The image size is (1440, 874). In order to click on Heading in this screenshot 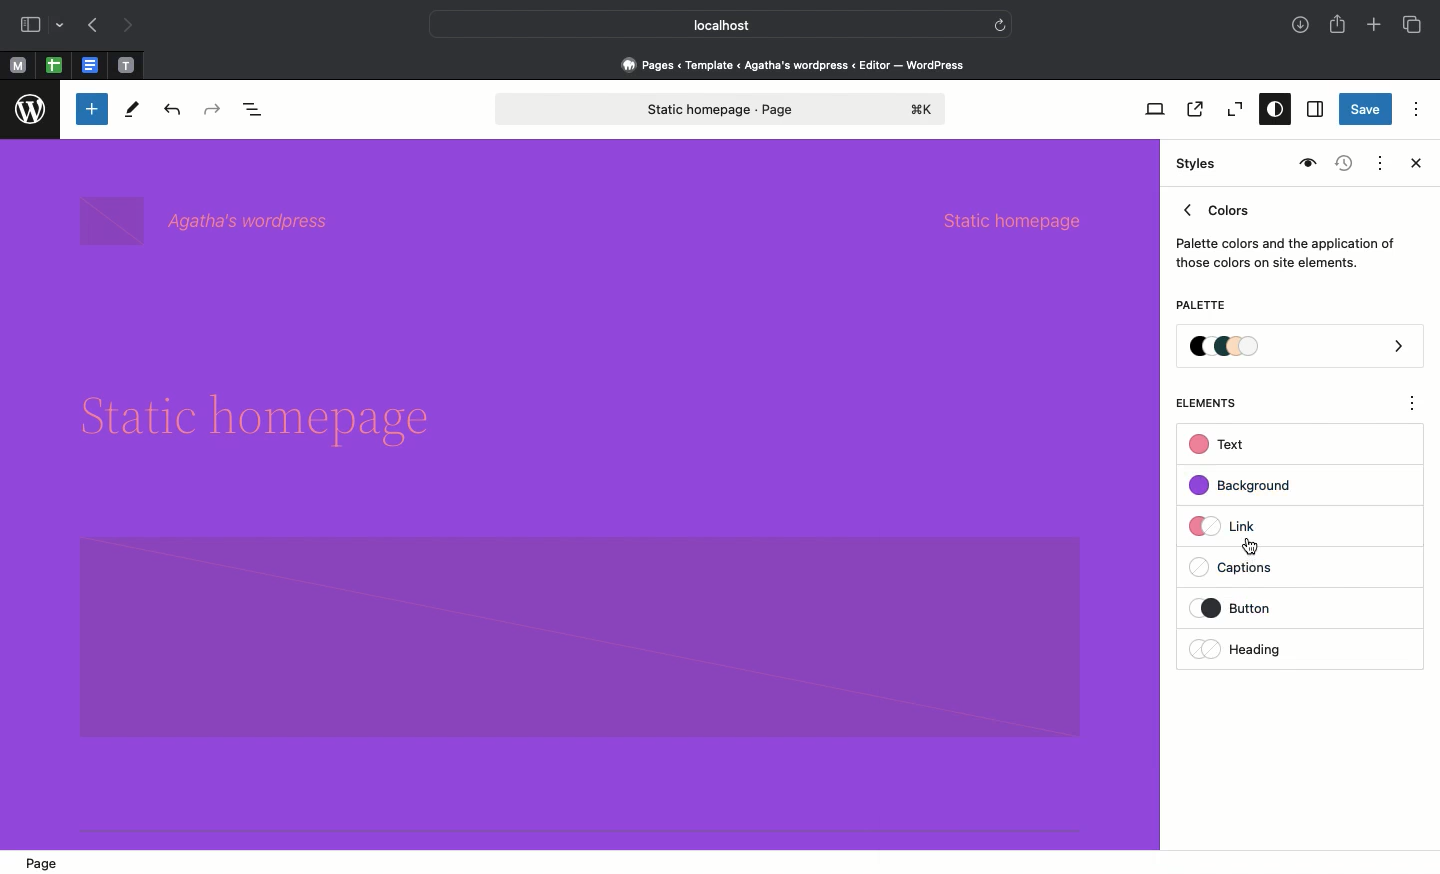, I will do `click(1240, 649)`.